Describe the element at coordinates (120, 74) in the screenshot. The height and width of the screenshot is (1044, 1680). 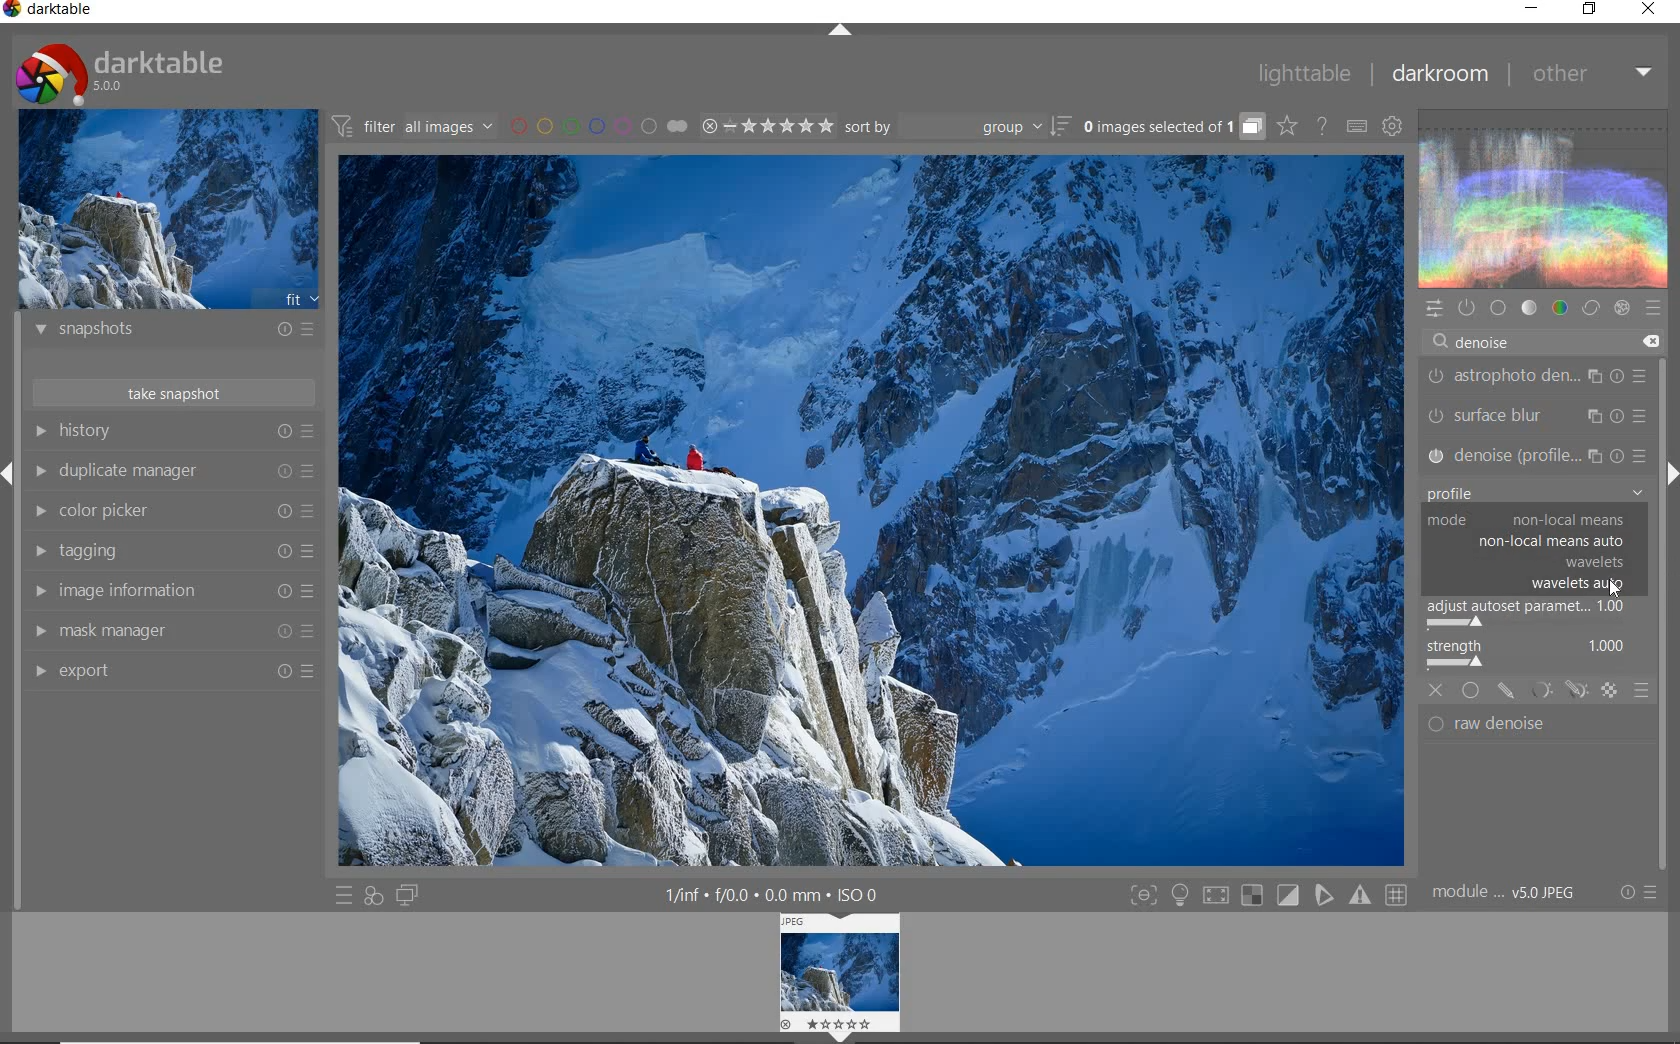
I see `Darktable 5.0.0` at that location.